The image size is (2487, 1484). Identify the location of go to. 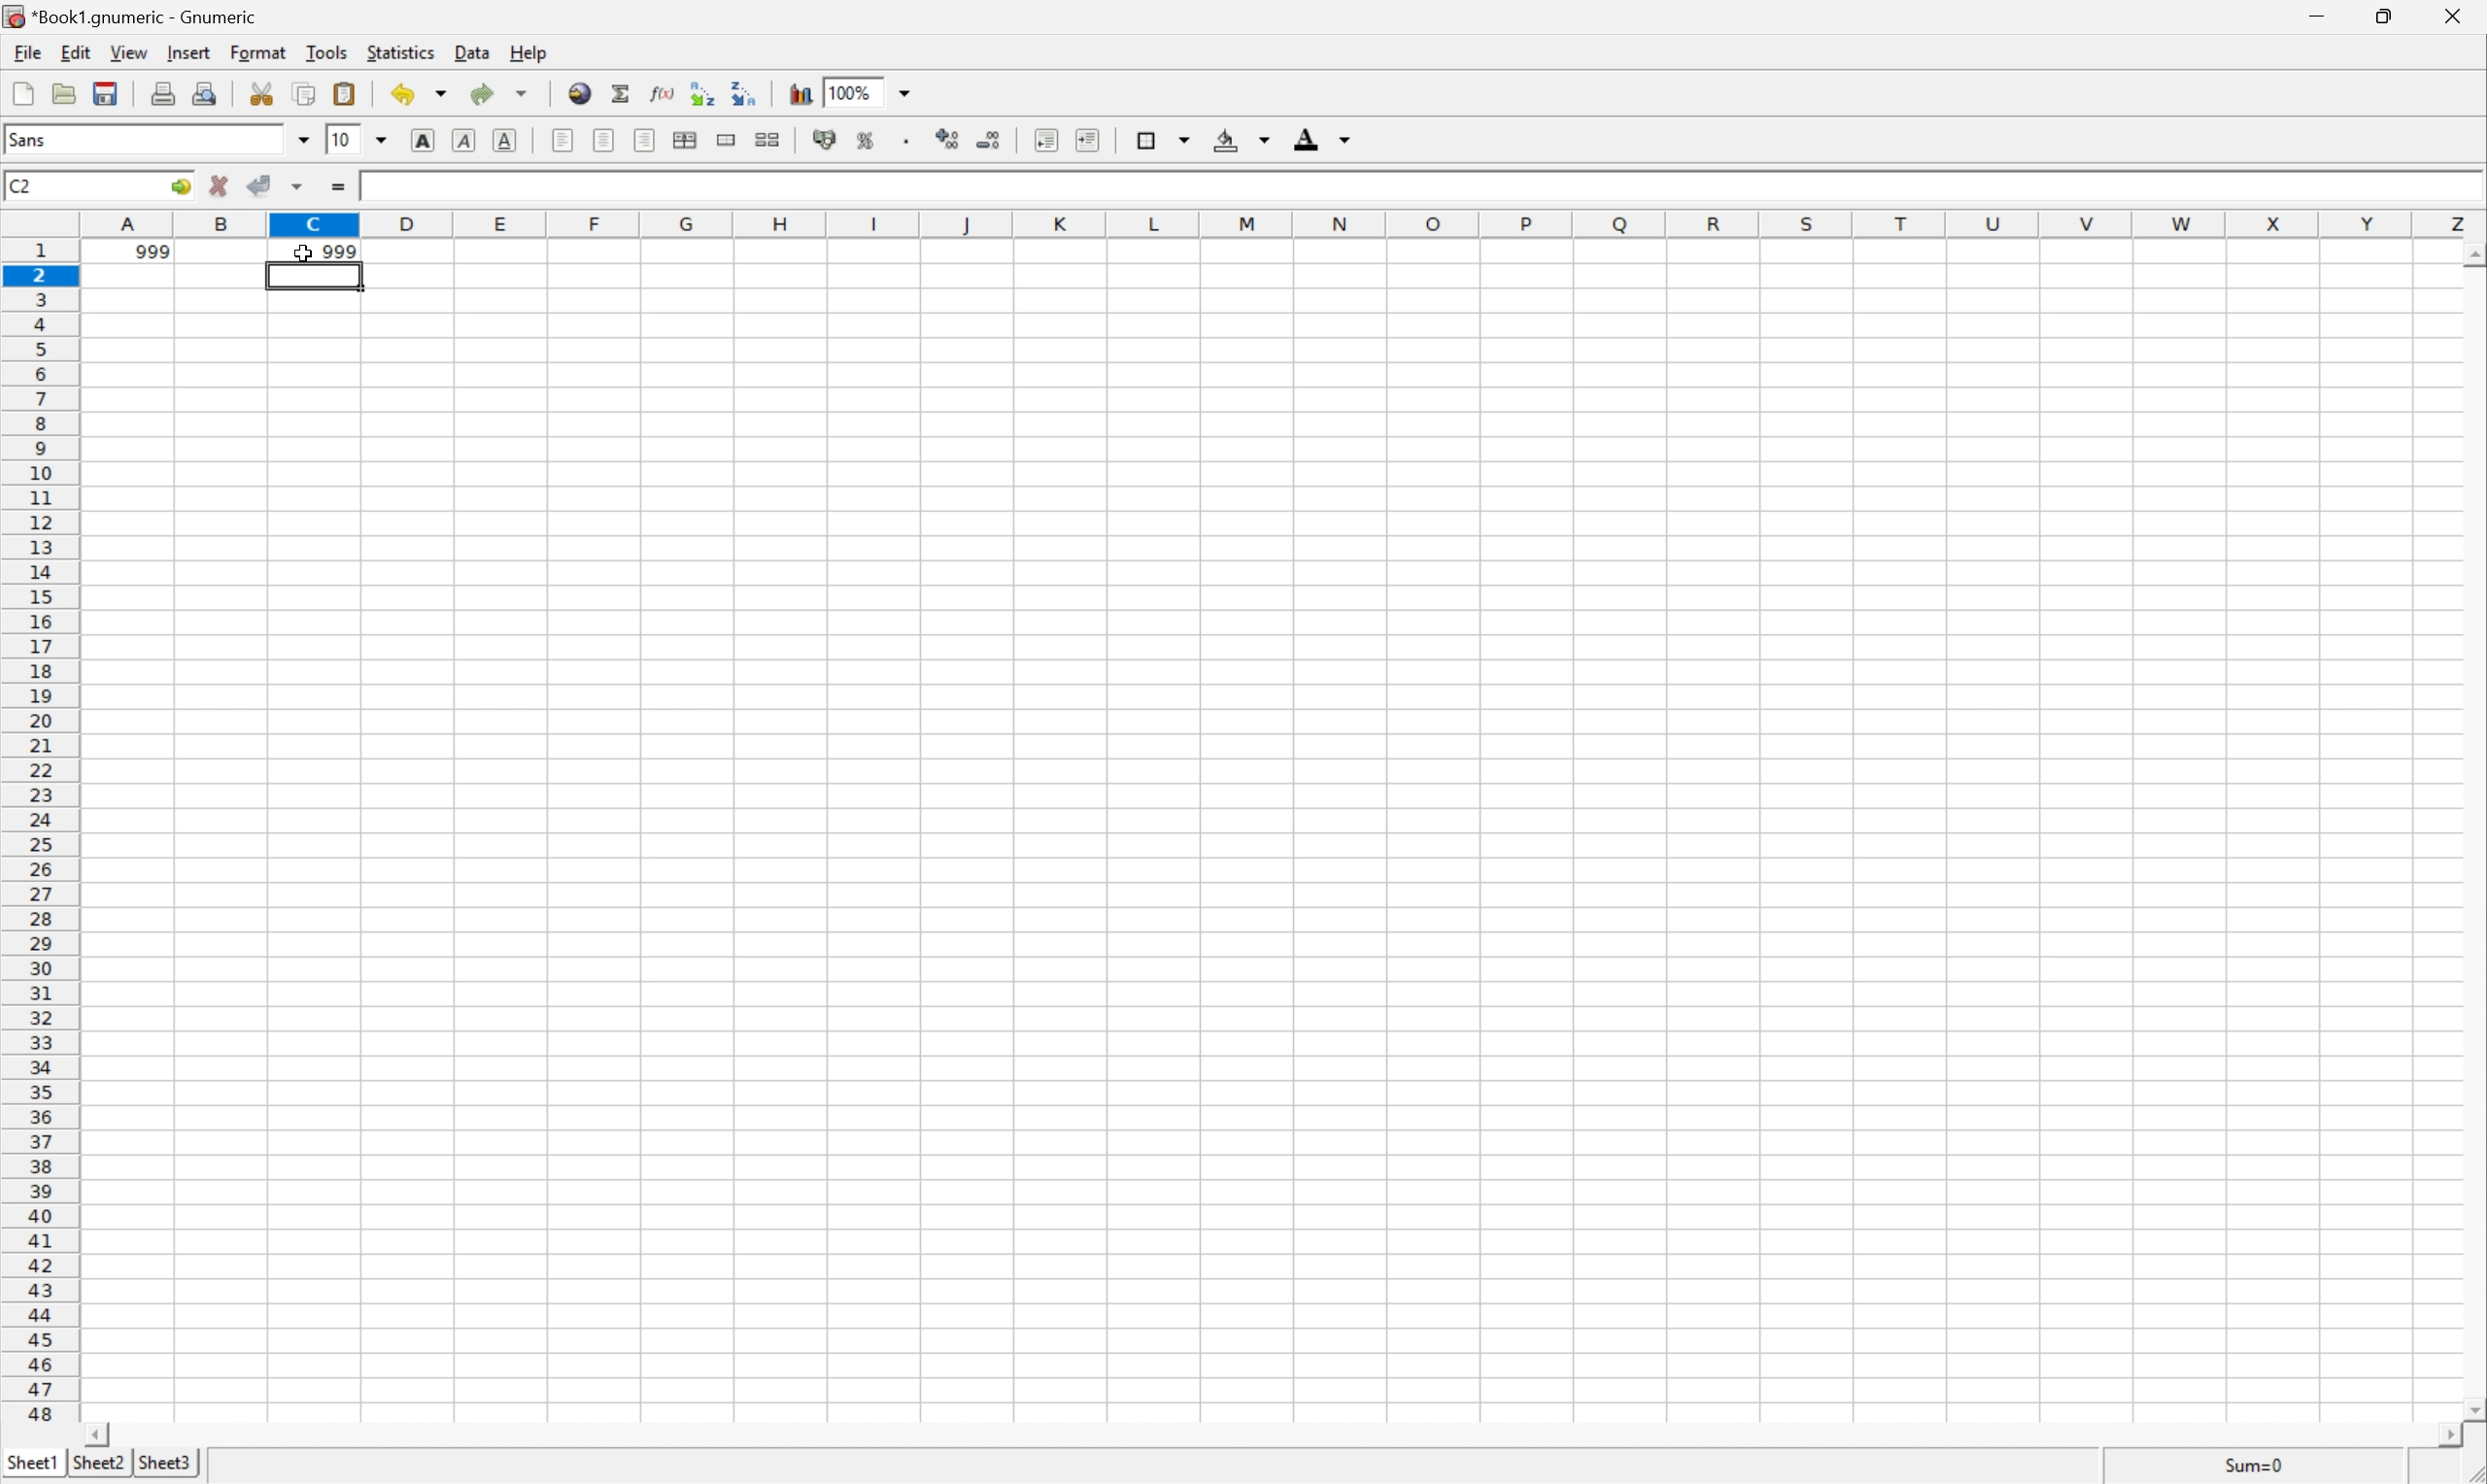
(179, 182).